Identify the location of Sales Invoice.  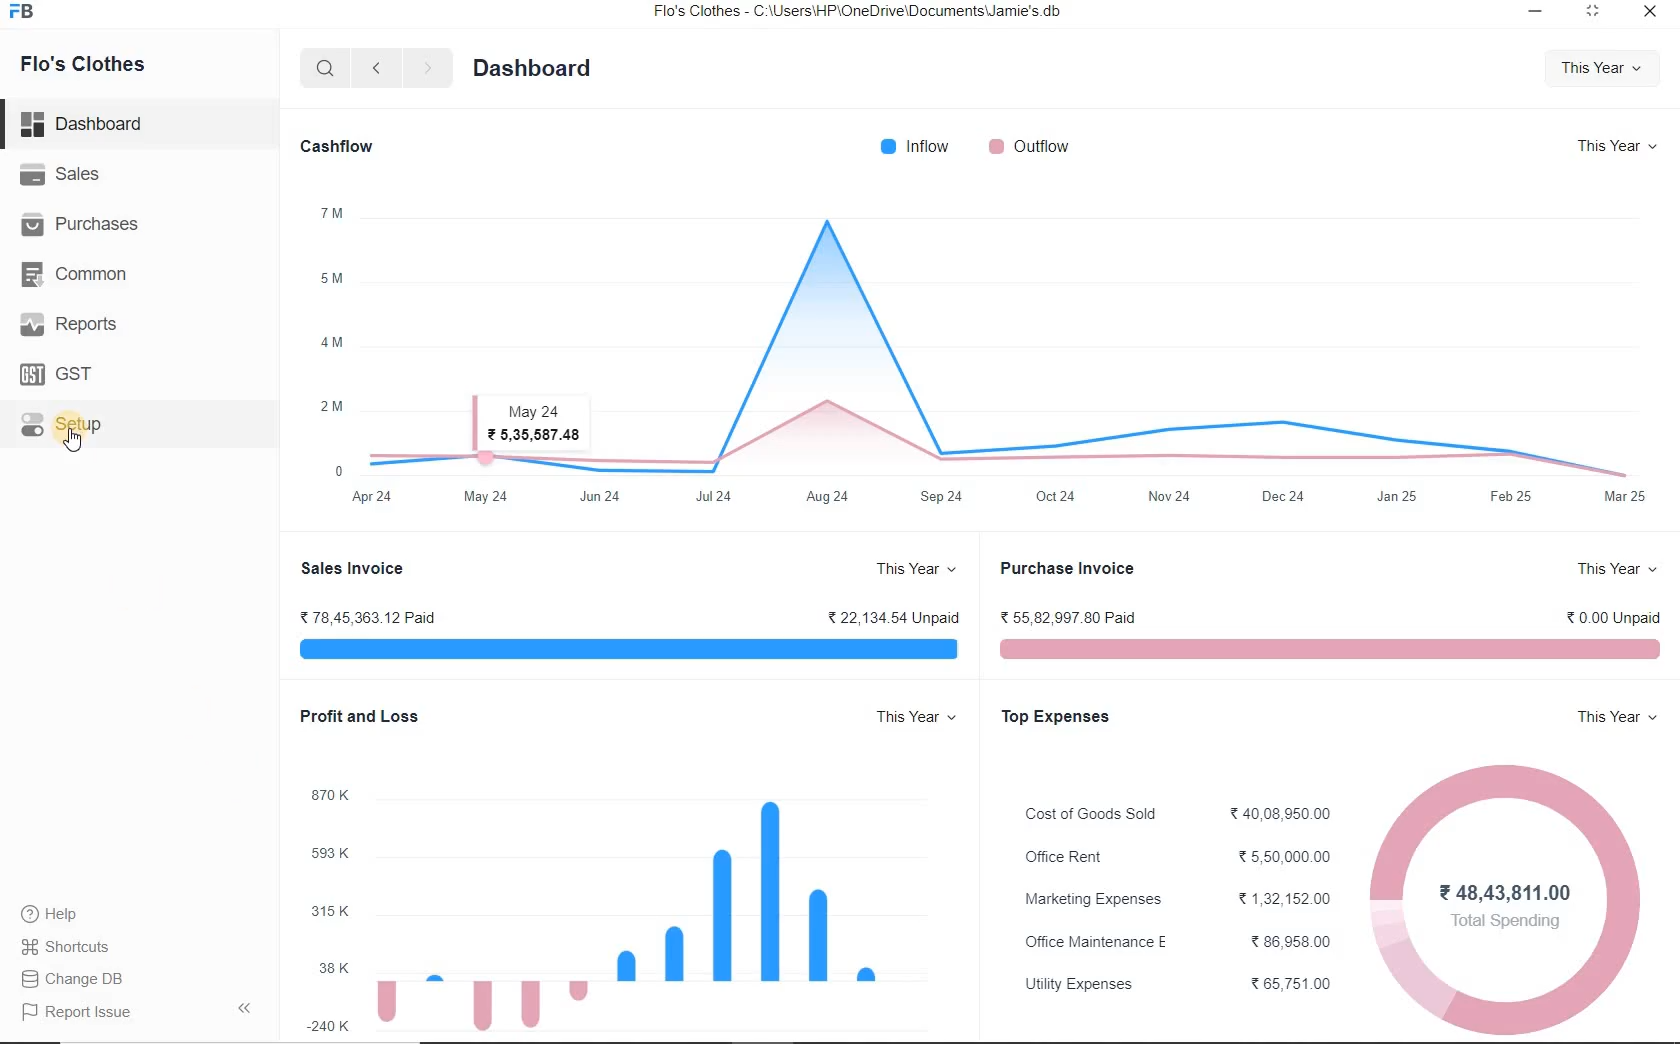
(354, 569).